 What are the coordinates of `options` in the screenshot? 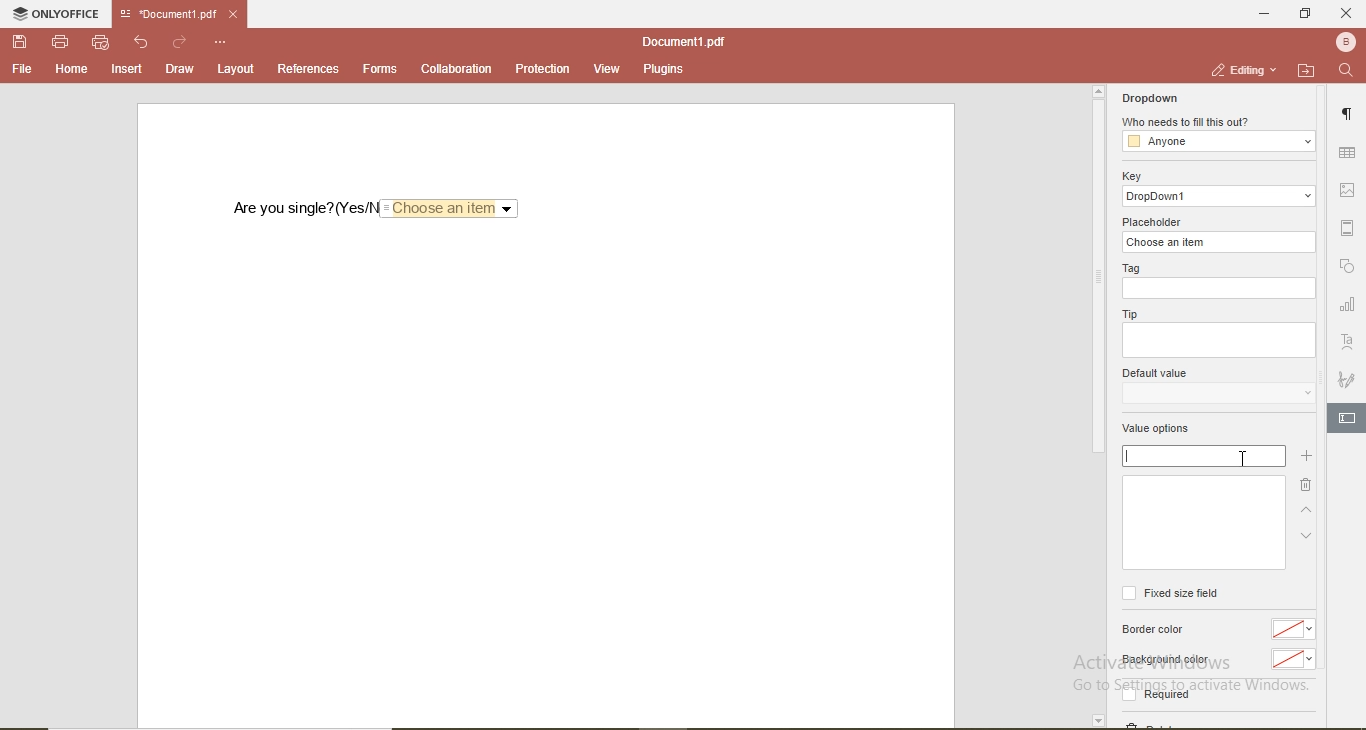 It's located at (221, 43).